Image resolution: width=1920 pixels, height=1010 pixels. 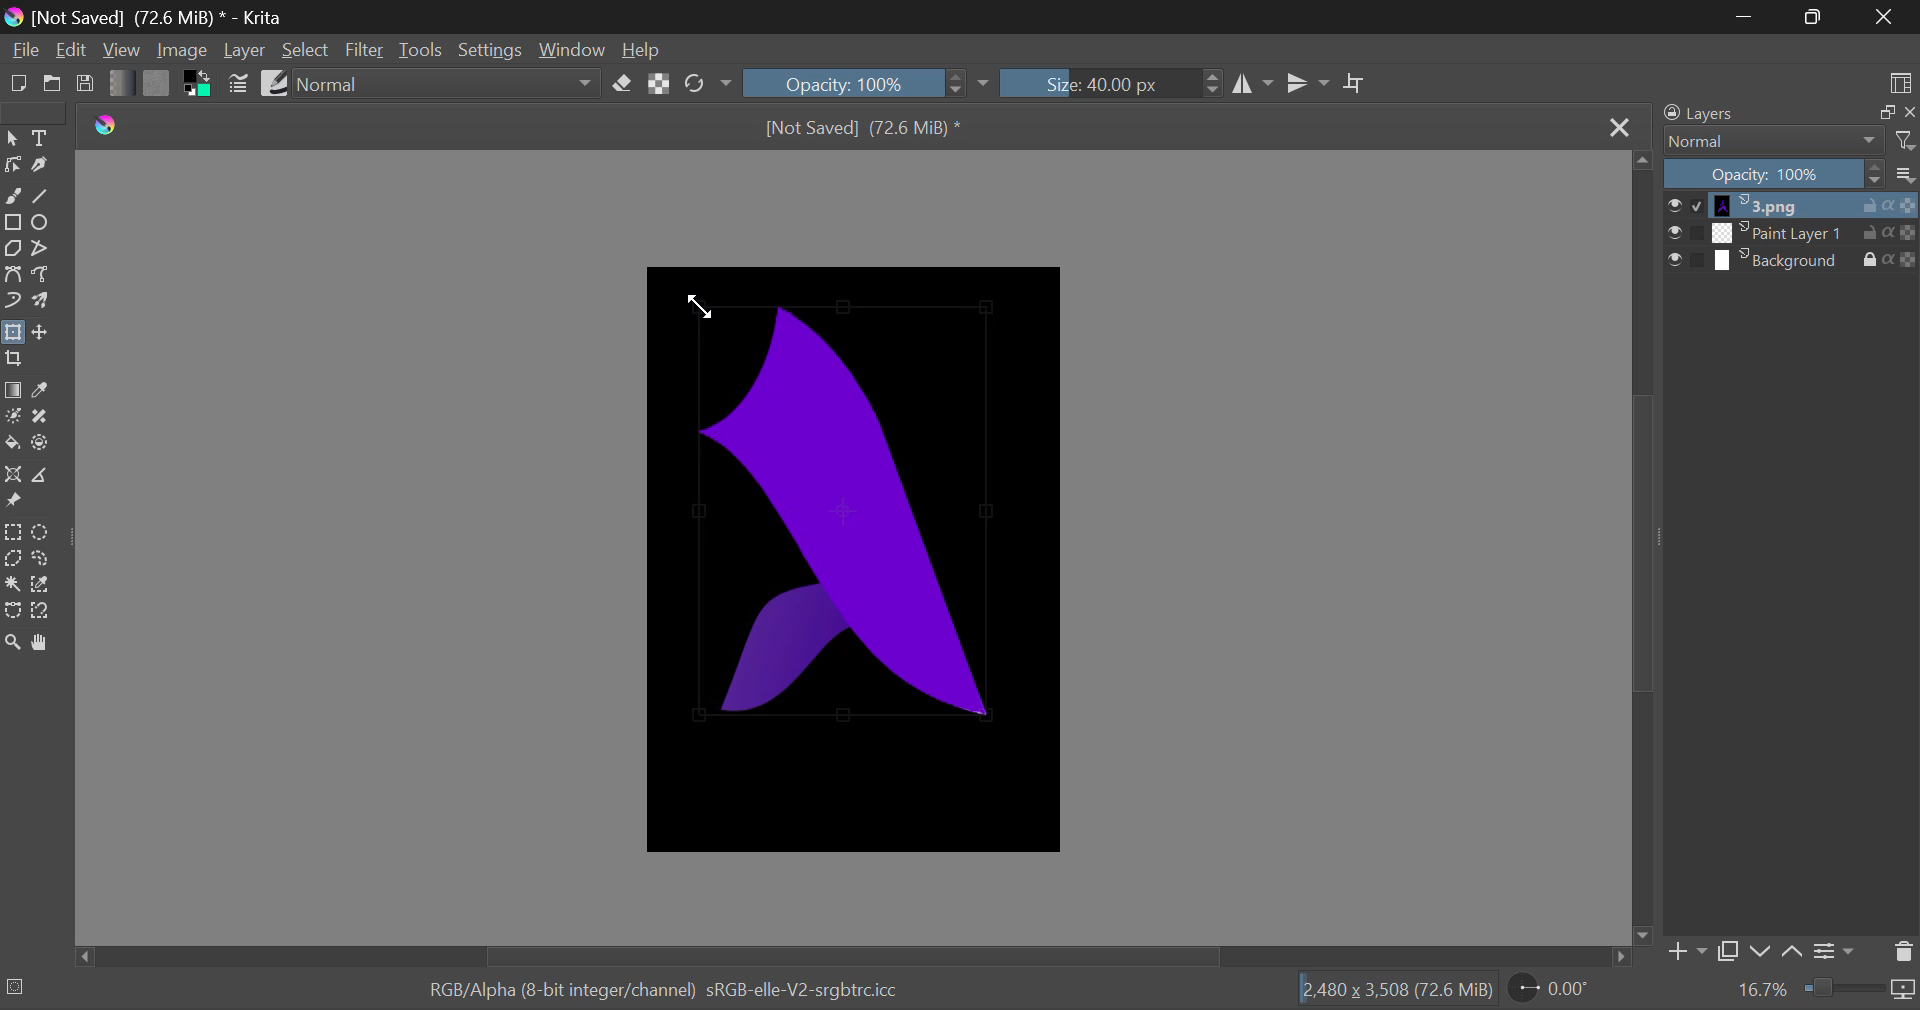 What do you see at coordinates (52, 84) in the screenshot?
I see `Open` at bounding box center [52, 84].